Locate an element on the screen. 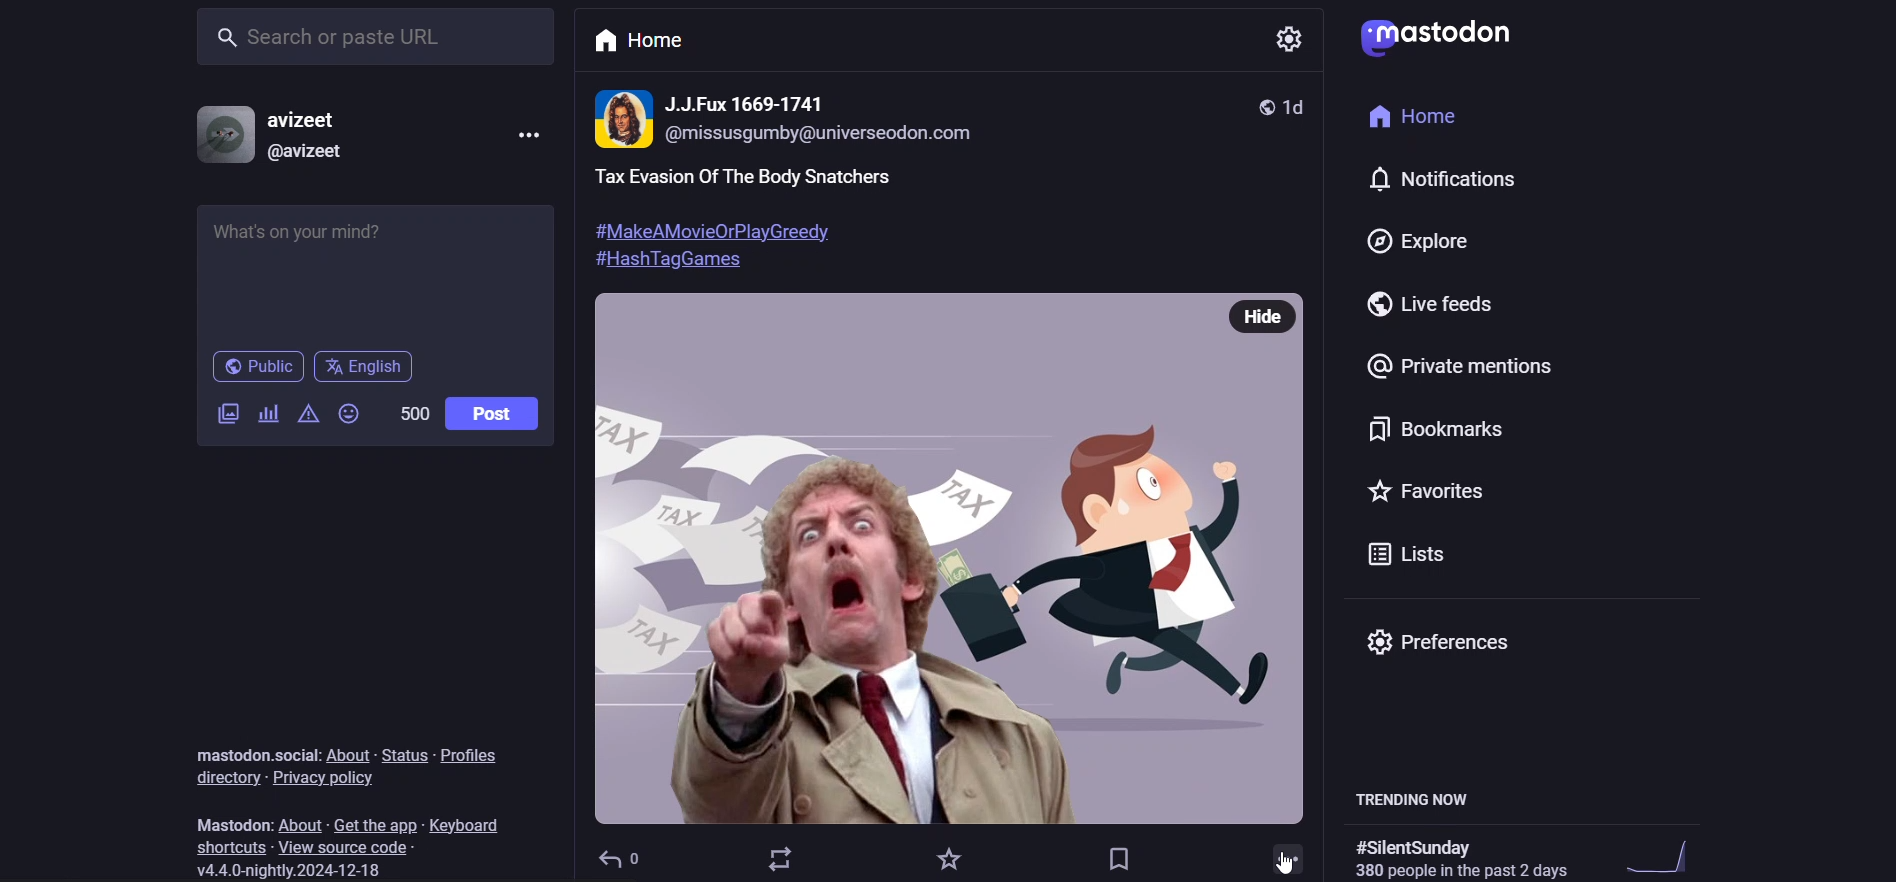 The width and height of the screenshot is (1896, 882). setting is located at coordinates (1293, 38).